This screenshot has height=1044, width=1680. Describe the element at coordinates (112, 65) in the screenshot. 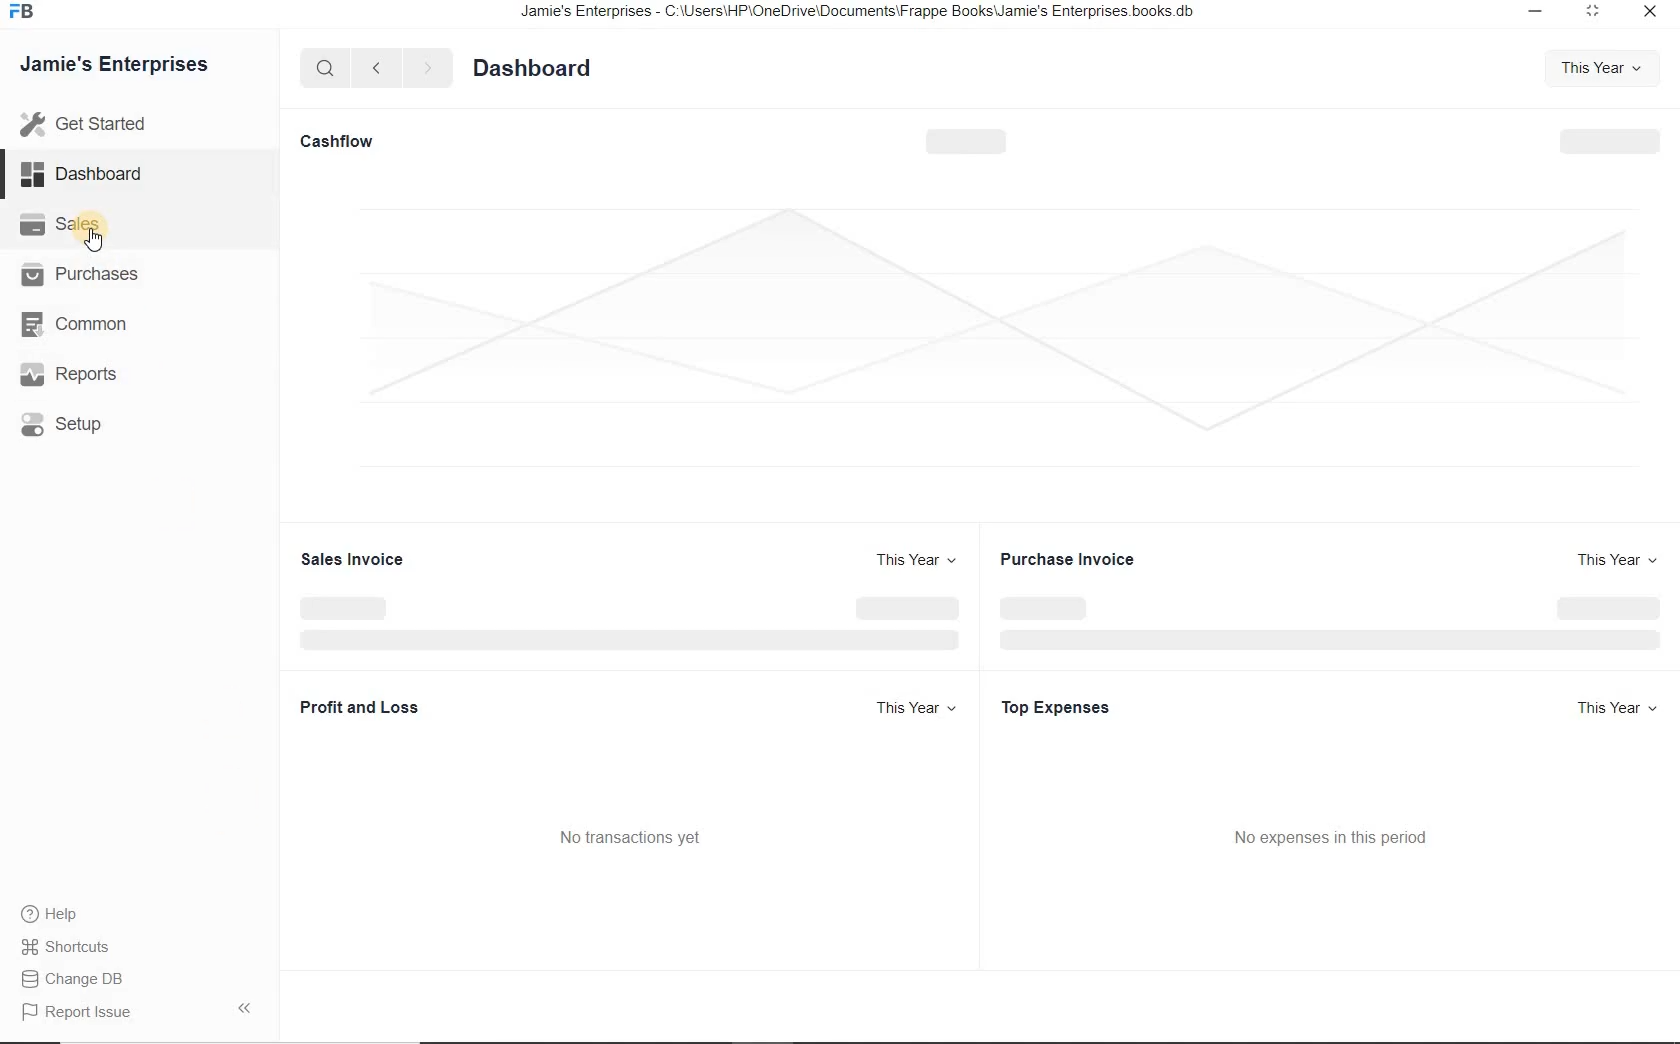

I see `Jamie's Enterprises` at that location.